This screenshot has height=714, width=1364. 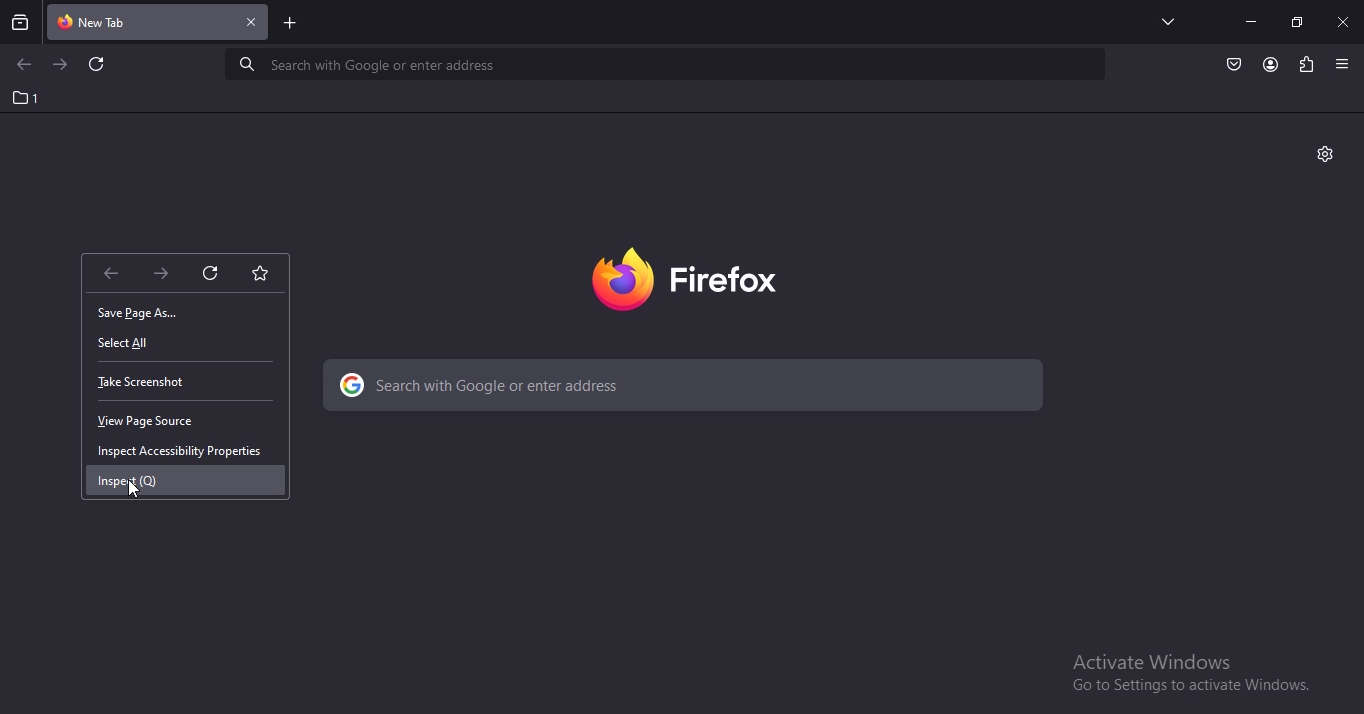 What do you see at coordinates (101, 66) in the screenshot?
I see `reload this page` at bounding box center [101, 66].